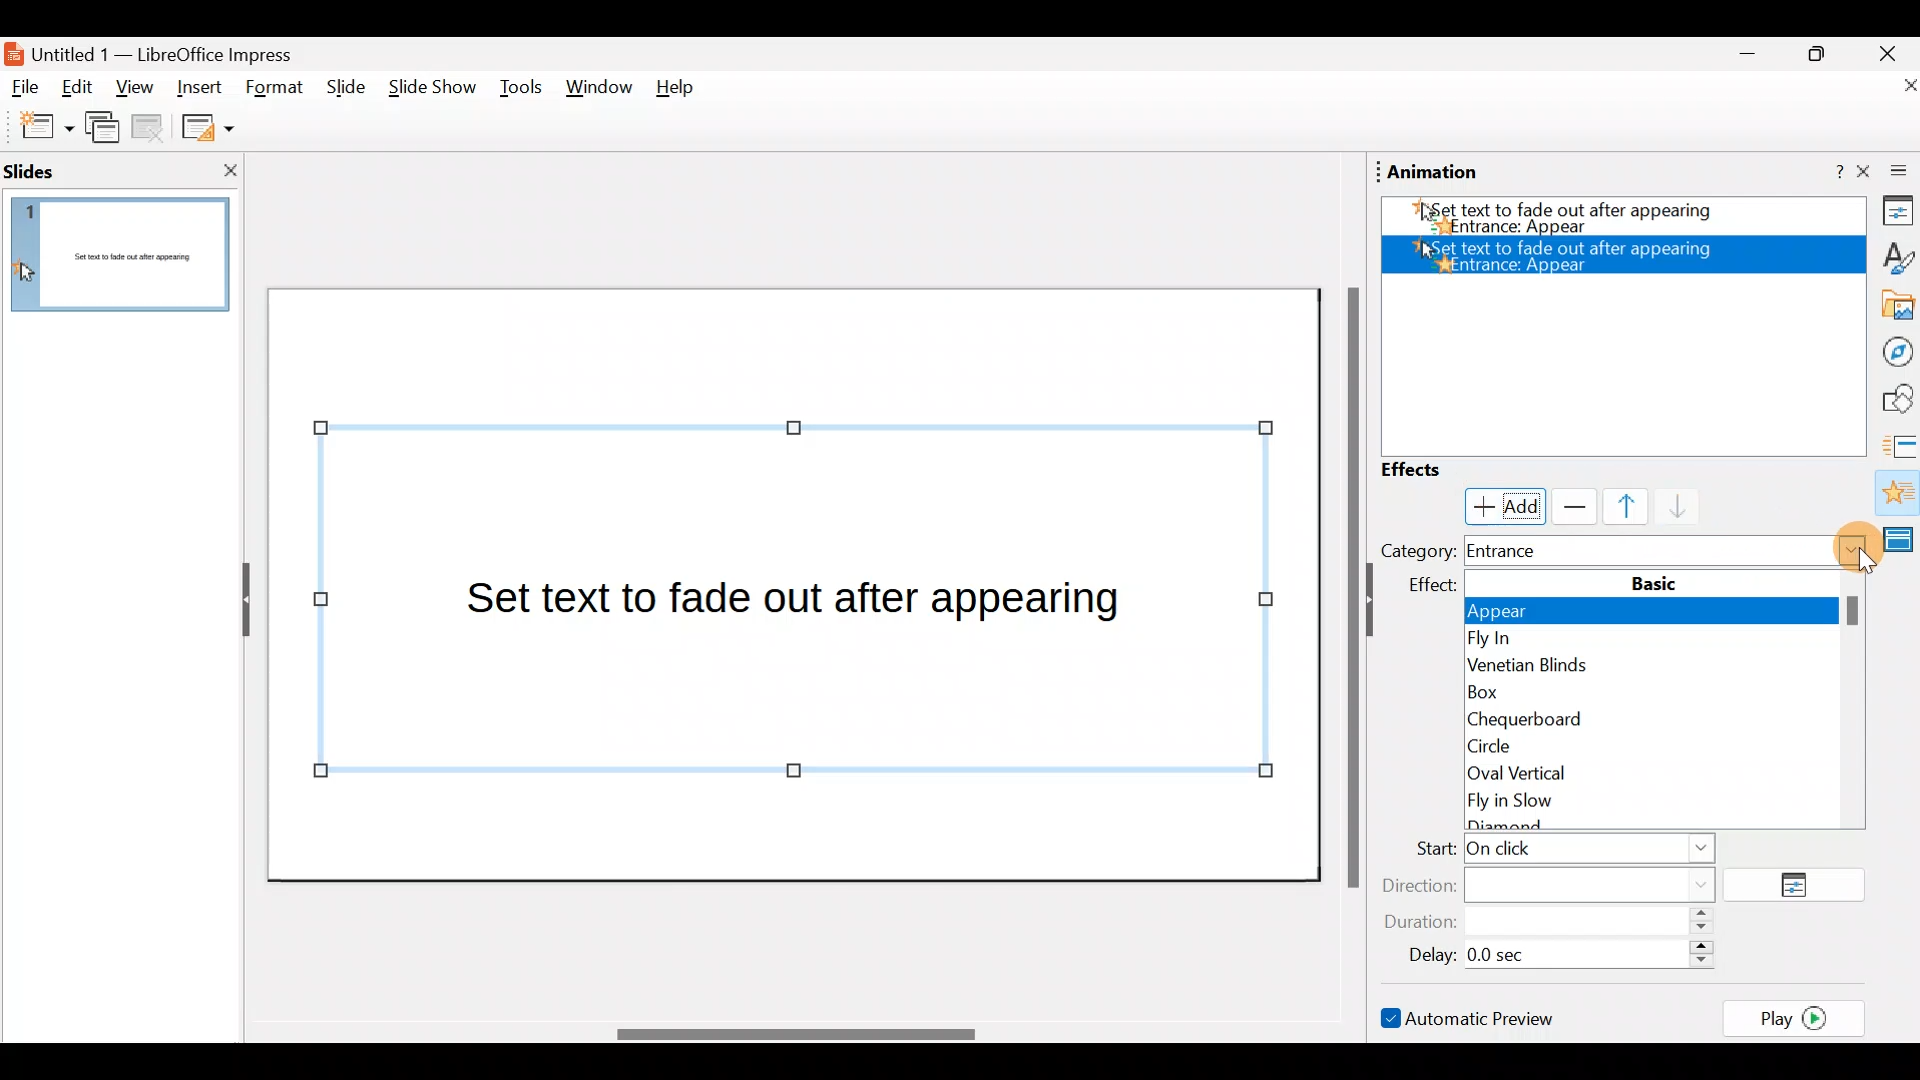 The width and height of the screenshot is (1920, 1080). Describe the element at coordinates (1555, 952) in the screenshot. I see `Delay` at that location.